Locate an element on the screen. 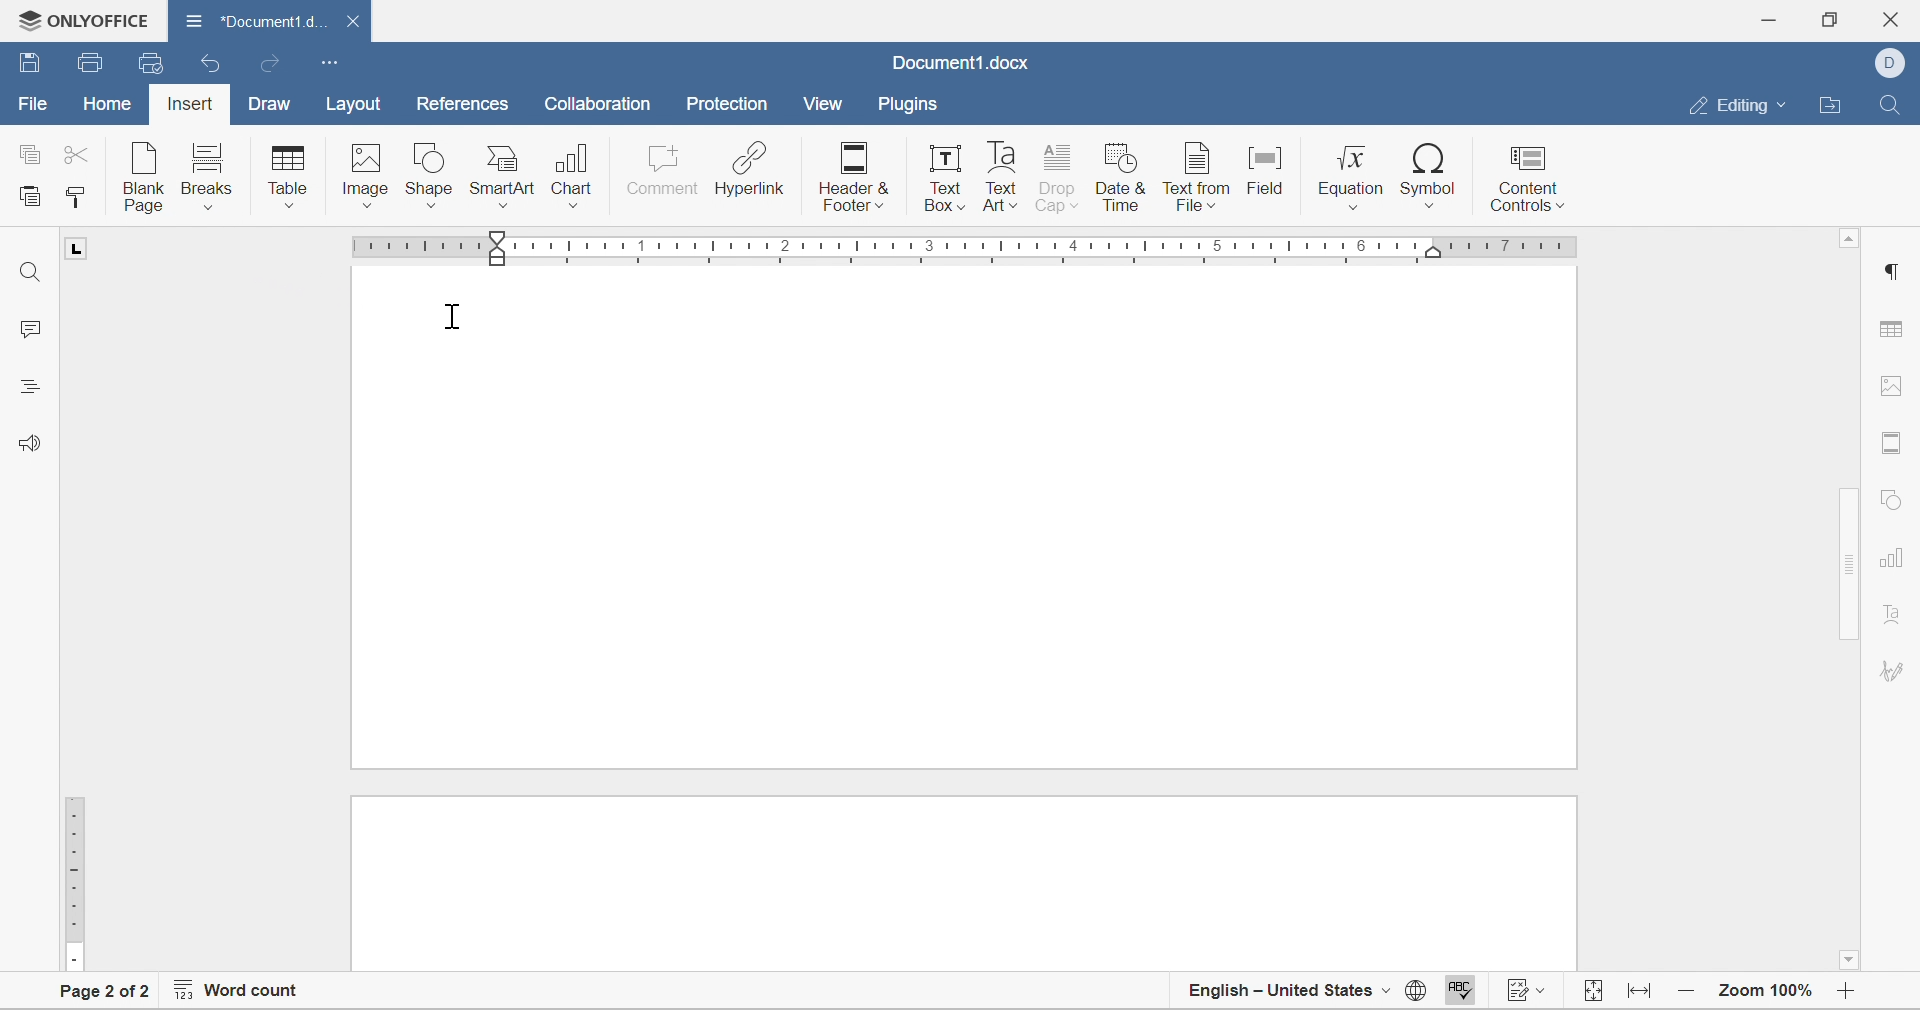 This screenshot has width=1920, height=1010. Set document language is located at coordinates (1415, 993).